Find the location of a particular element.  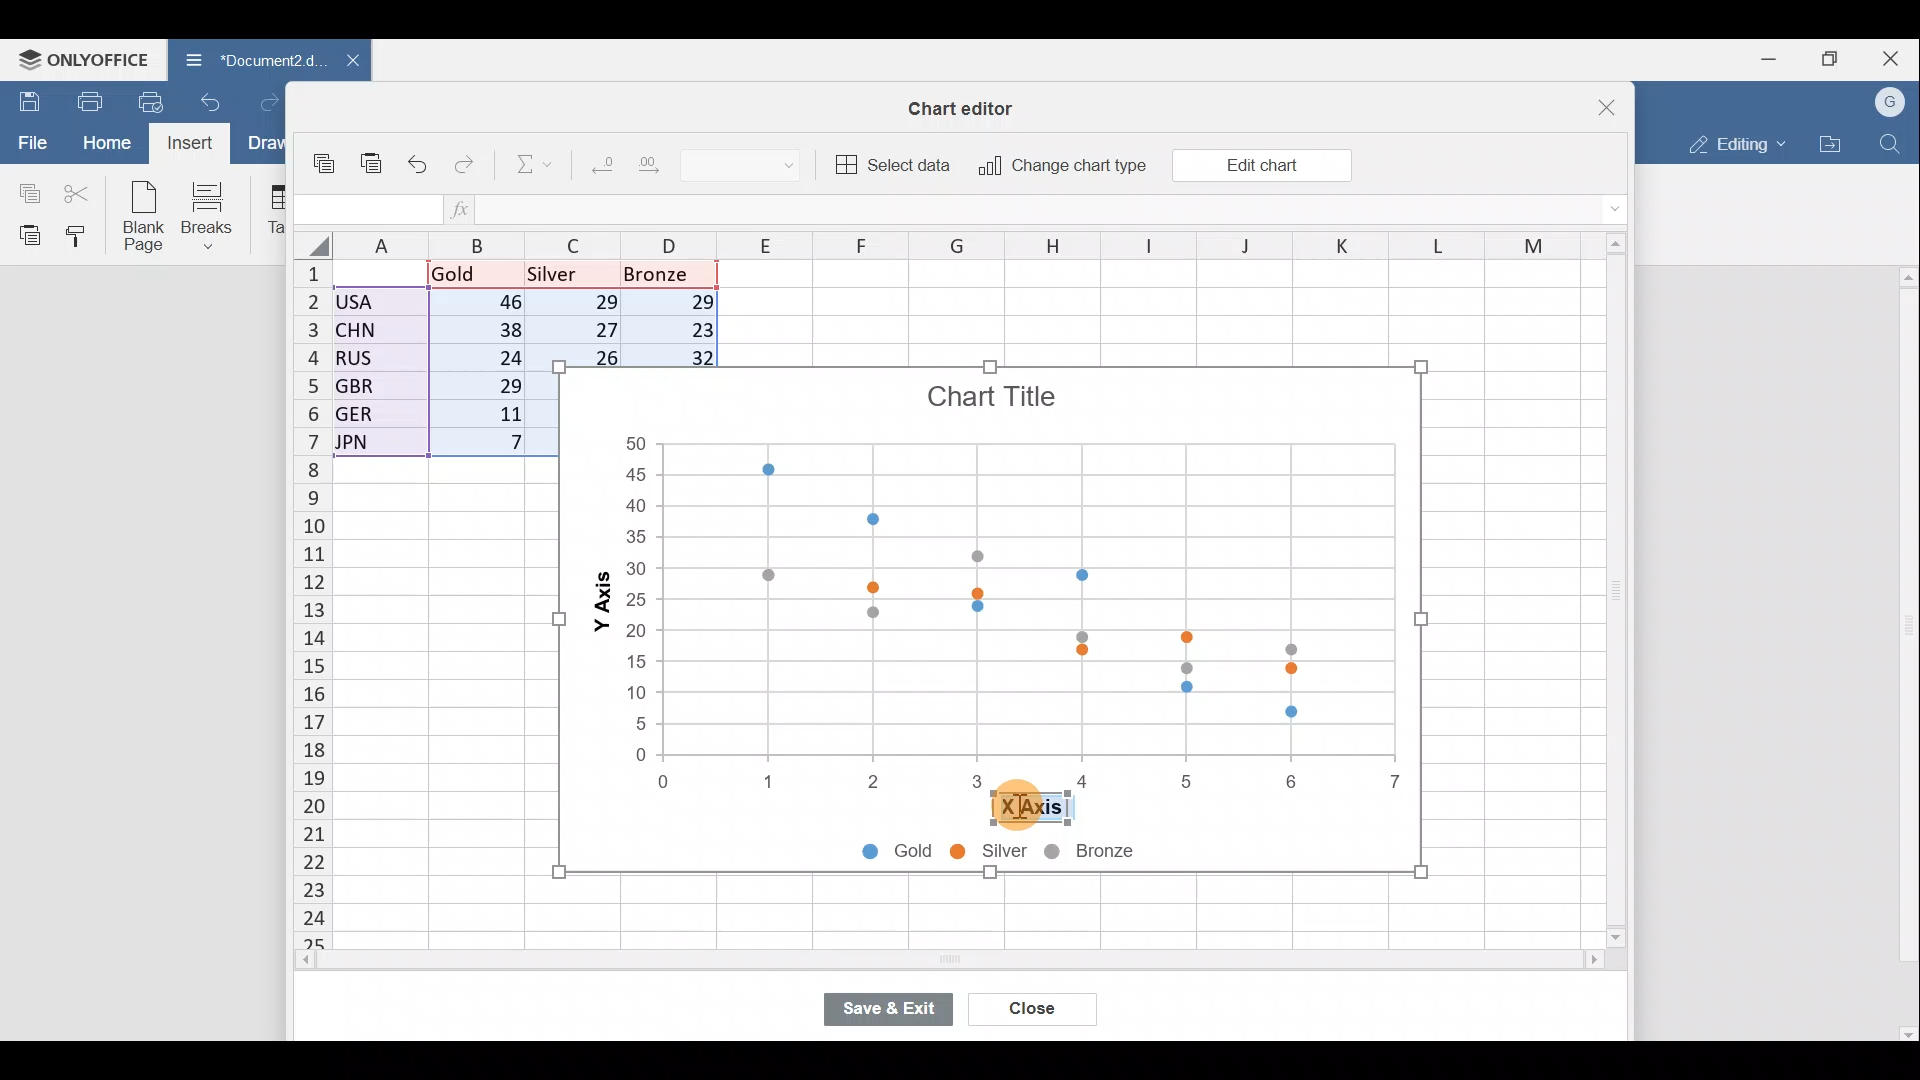

Chart editor is located at coordinates (970, 104).